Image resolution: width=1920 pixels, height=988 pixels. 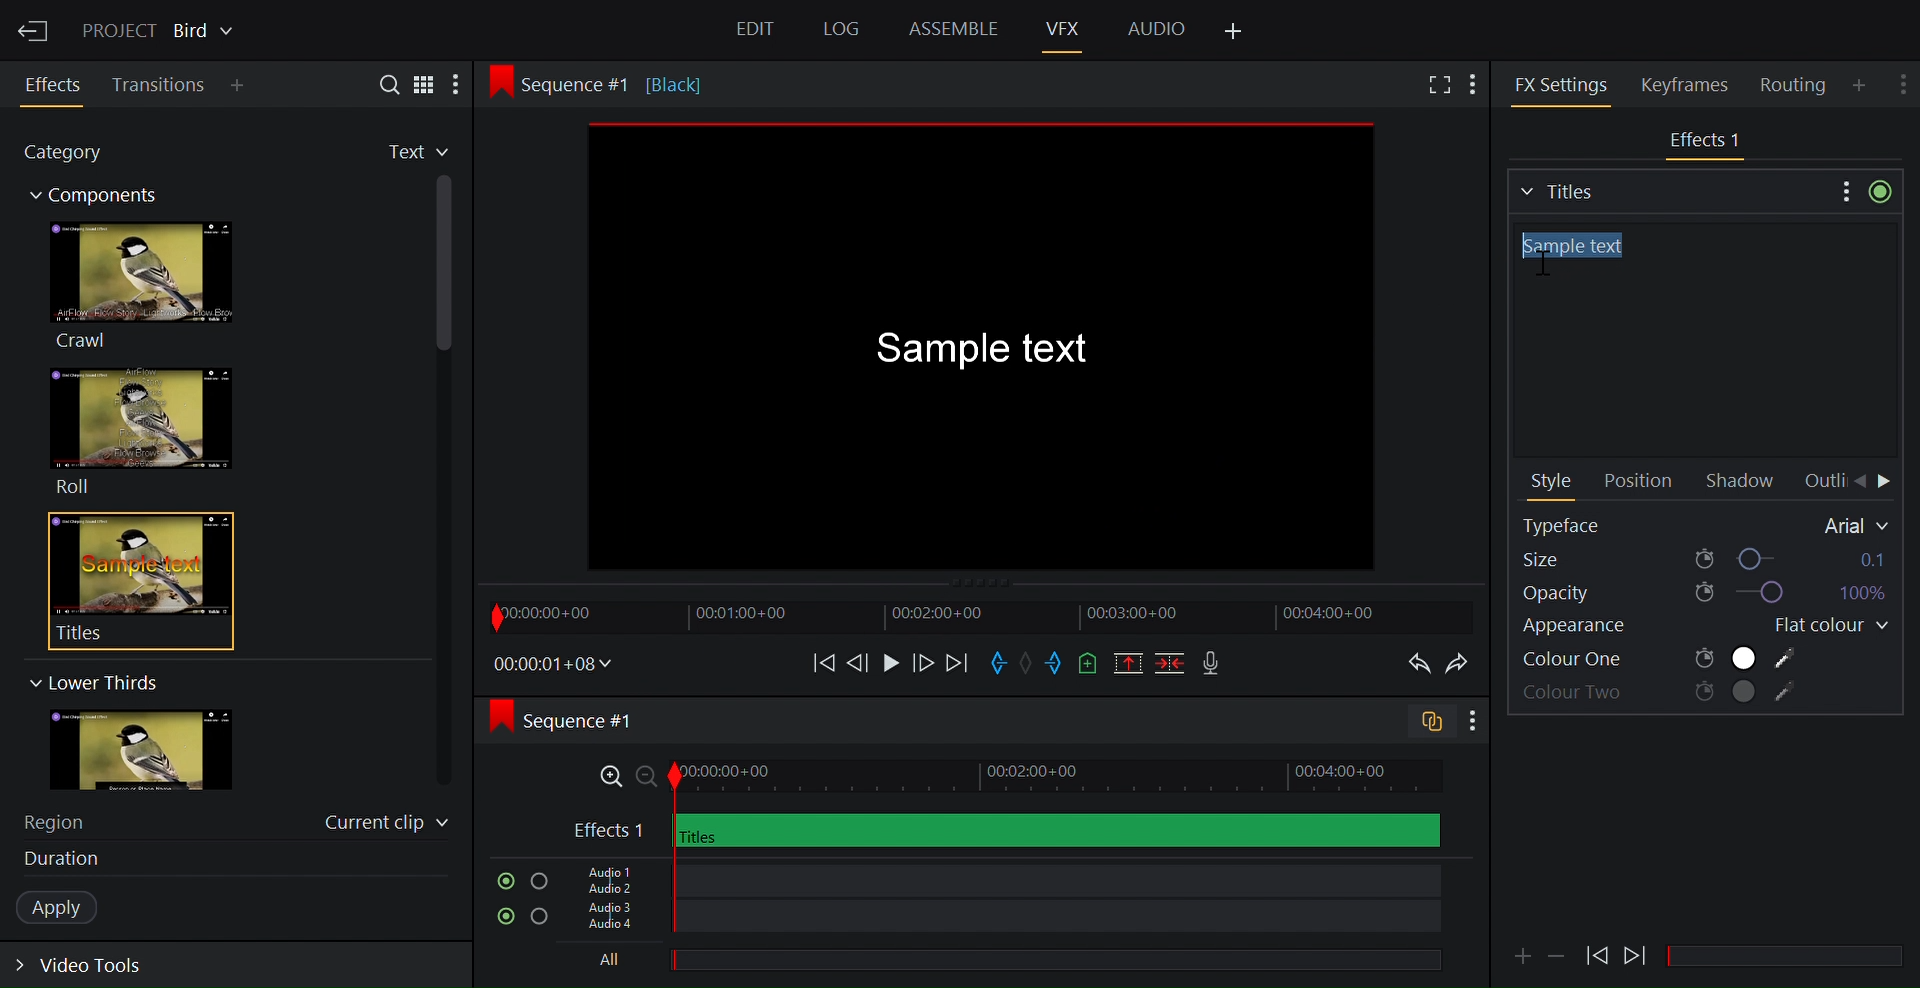 I want to click on Timecodes and reels, so click(x=554, y=664).